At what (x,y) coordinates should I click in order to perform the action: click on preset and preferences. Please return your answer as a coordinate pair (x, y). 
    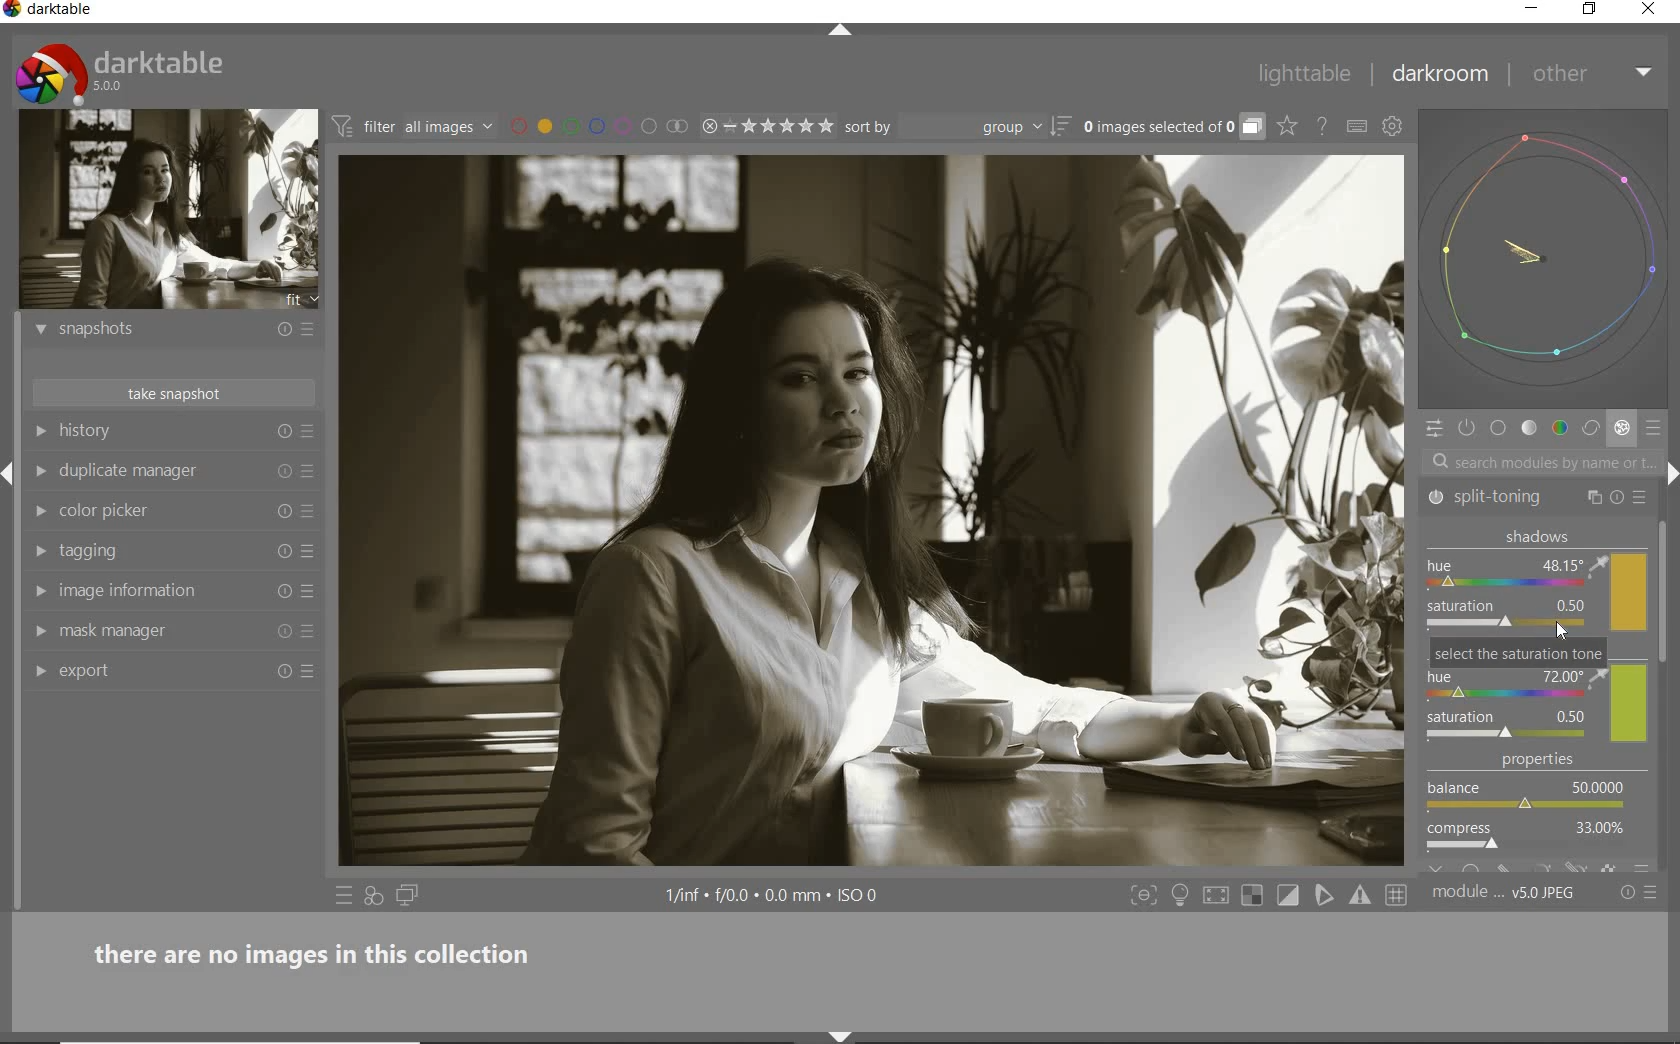
    Looking at the image, I should click on (309, 471).